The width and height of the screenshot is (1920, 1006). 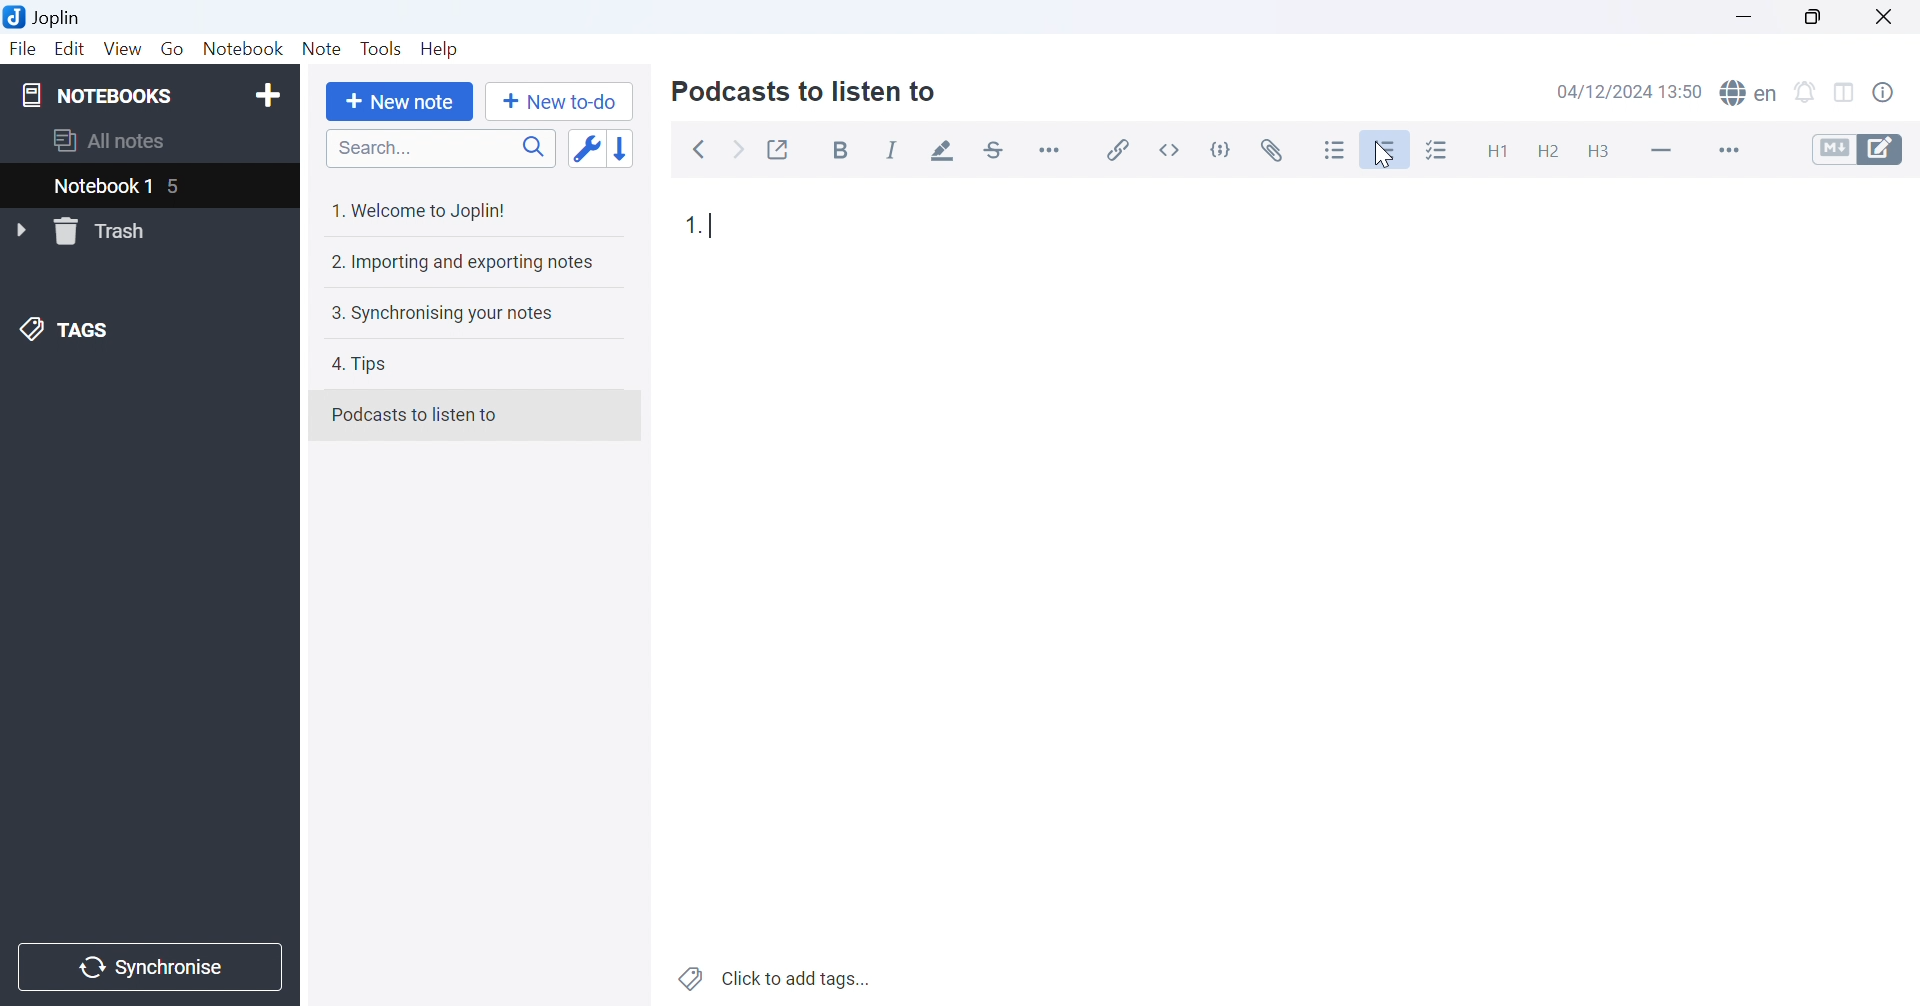 What do you see at coordinates (440, 149) in the screenshot?
I see `Search` at bounding box center [440, 149].